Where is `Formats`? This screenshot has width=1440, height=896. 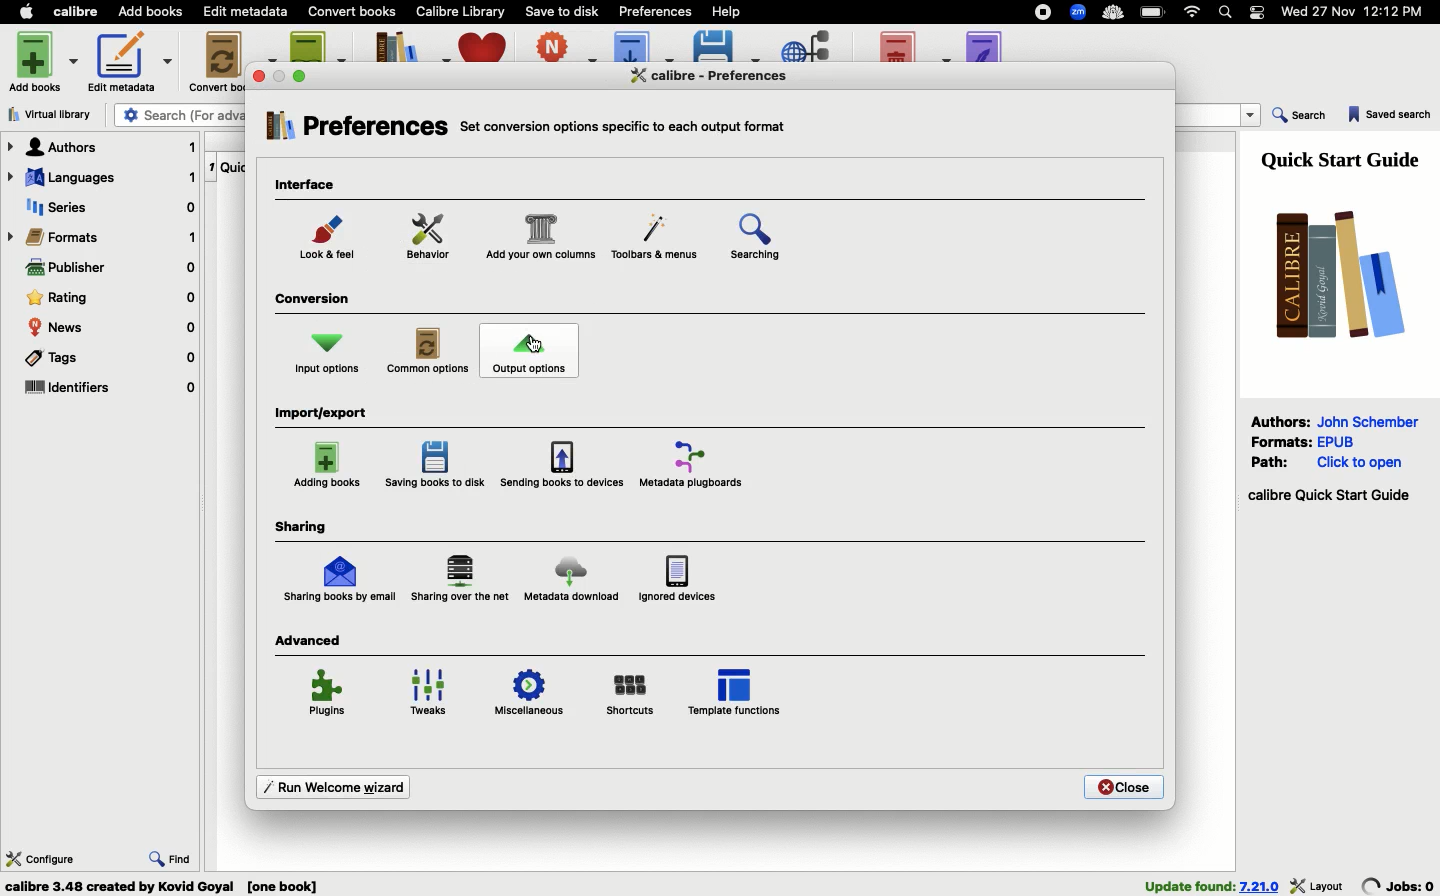 Formats is located at coordinates (1282, 440).